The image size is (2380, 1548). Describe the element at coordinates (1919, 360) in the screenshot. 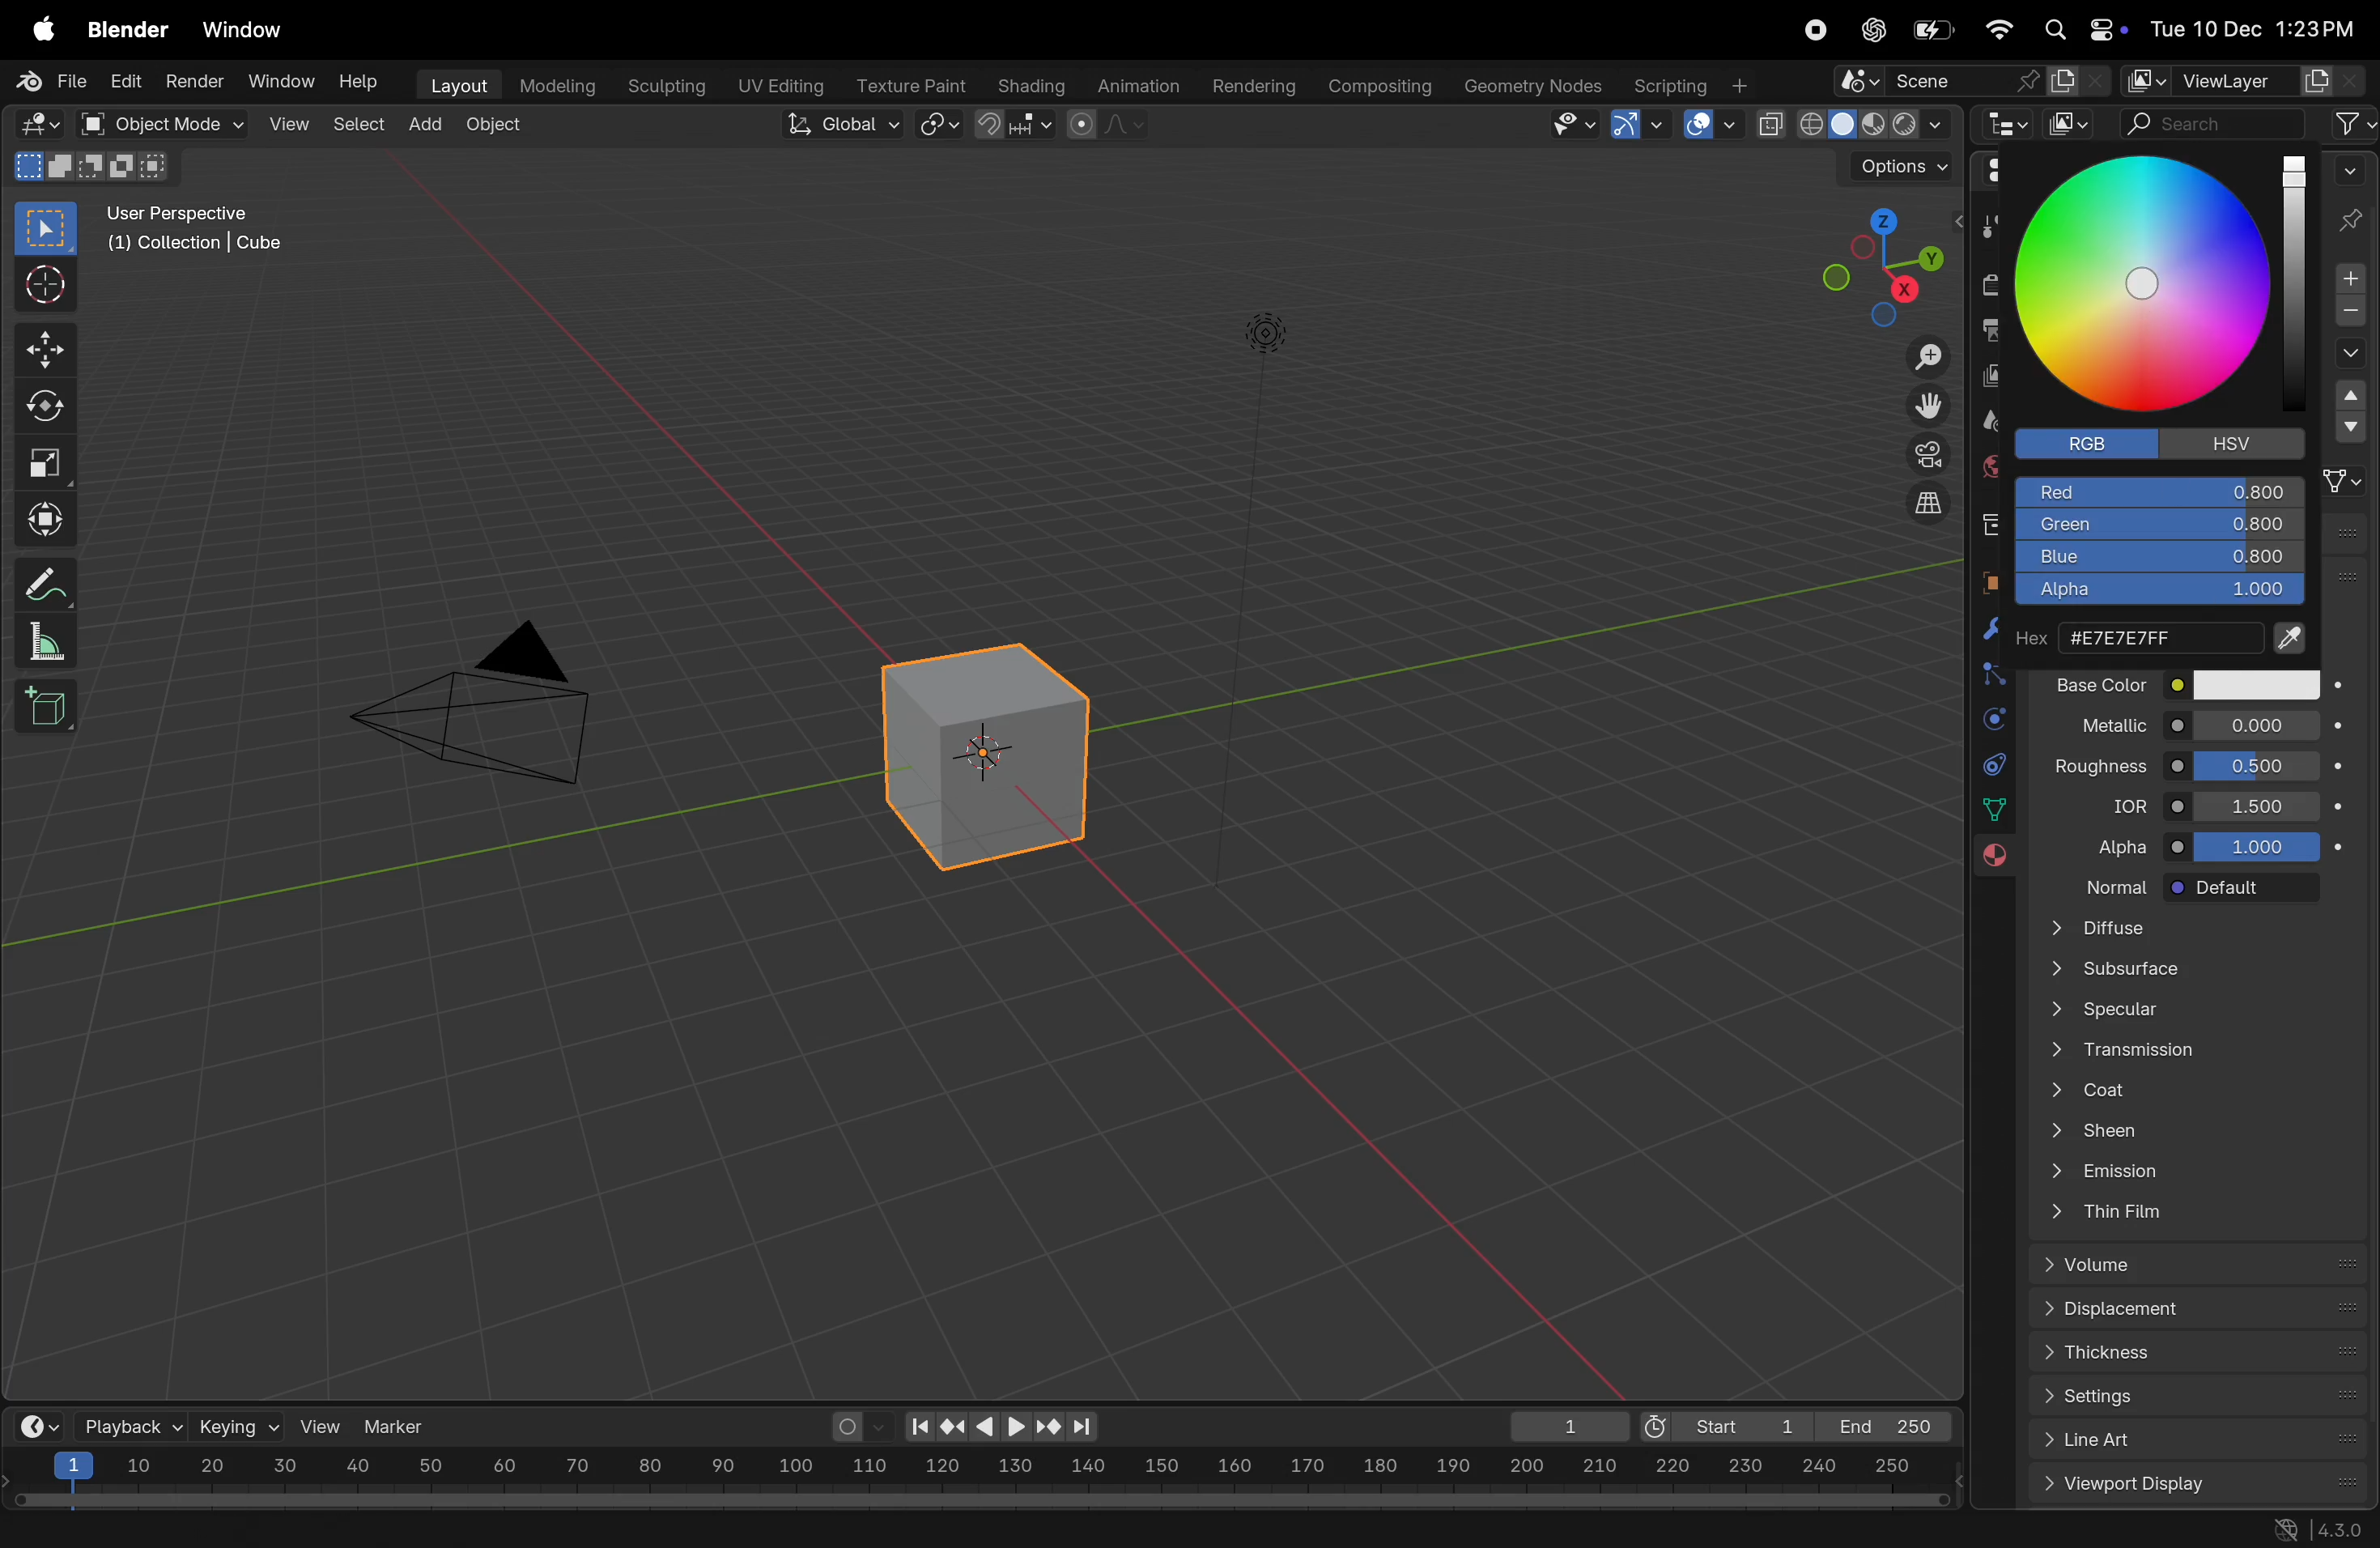

I see `zoom` at that location.